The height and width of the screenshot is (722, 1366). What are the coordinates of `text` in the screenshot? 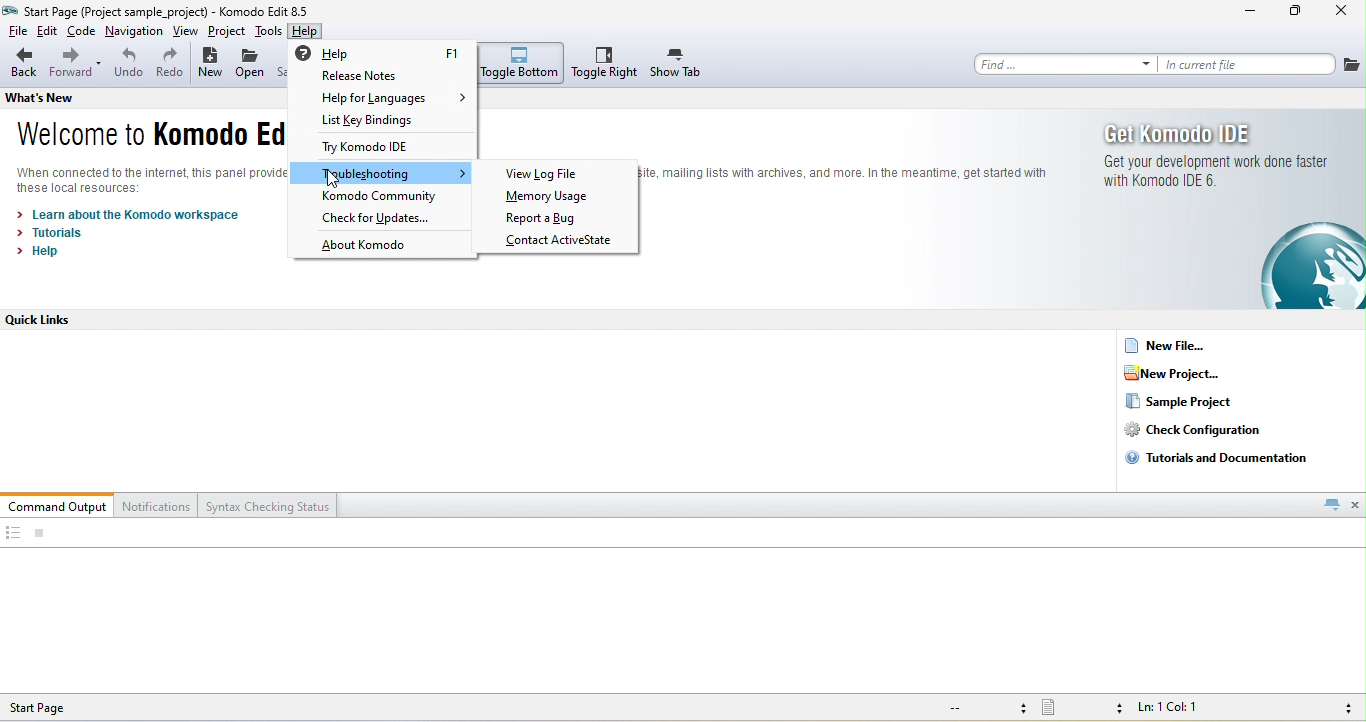 It's located at (153, 179).